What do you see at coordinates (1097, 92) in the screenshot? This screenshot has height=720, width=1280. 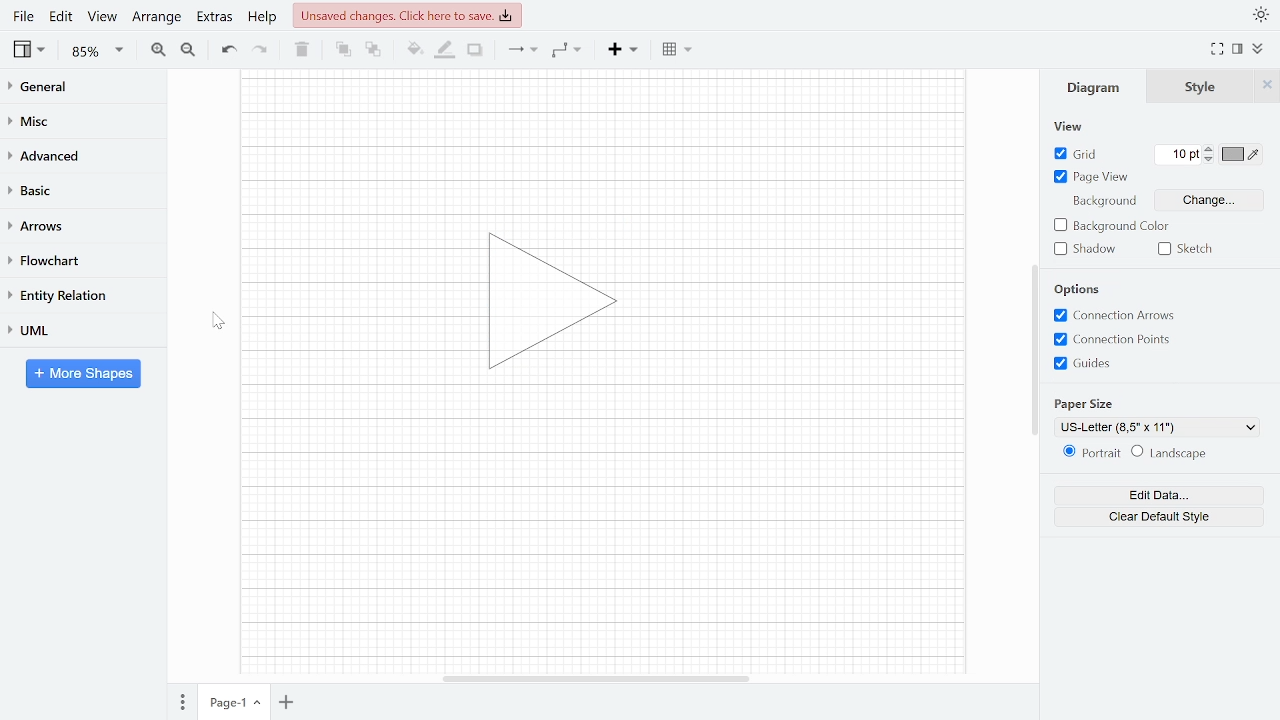 I see `Diagram` at bounding box center [1097, 92].